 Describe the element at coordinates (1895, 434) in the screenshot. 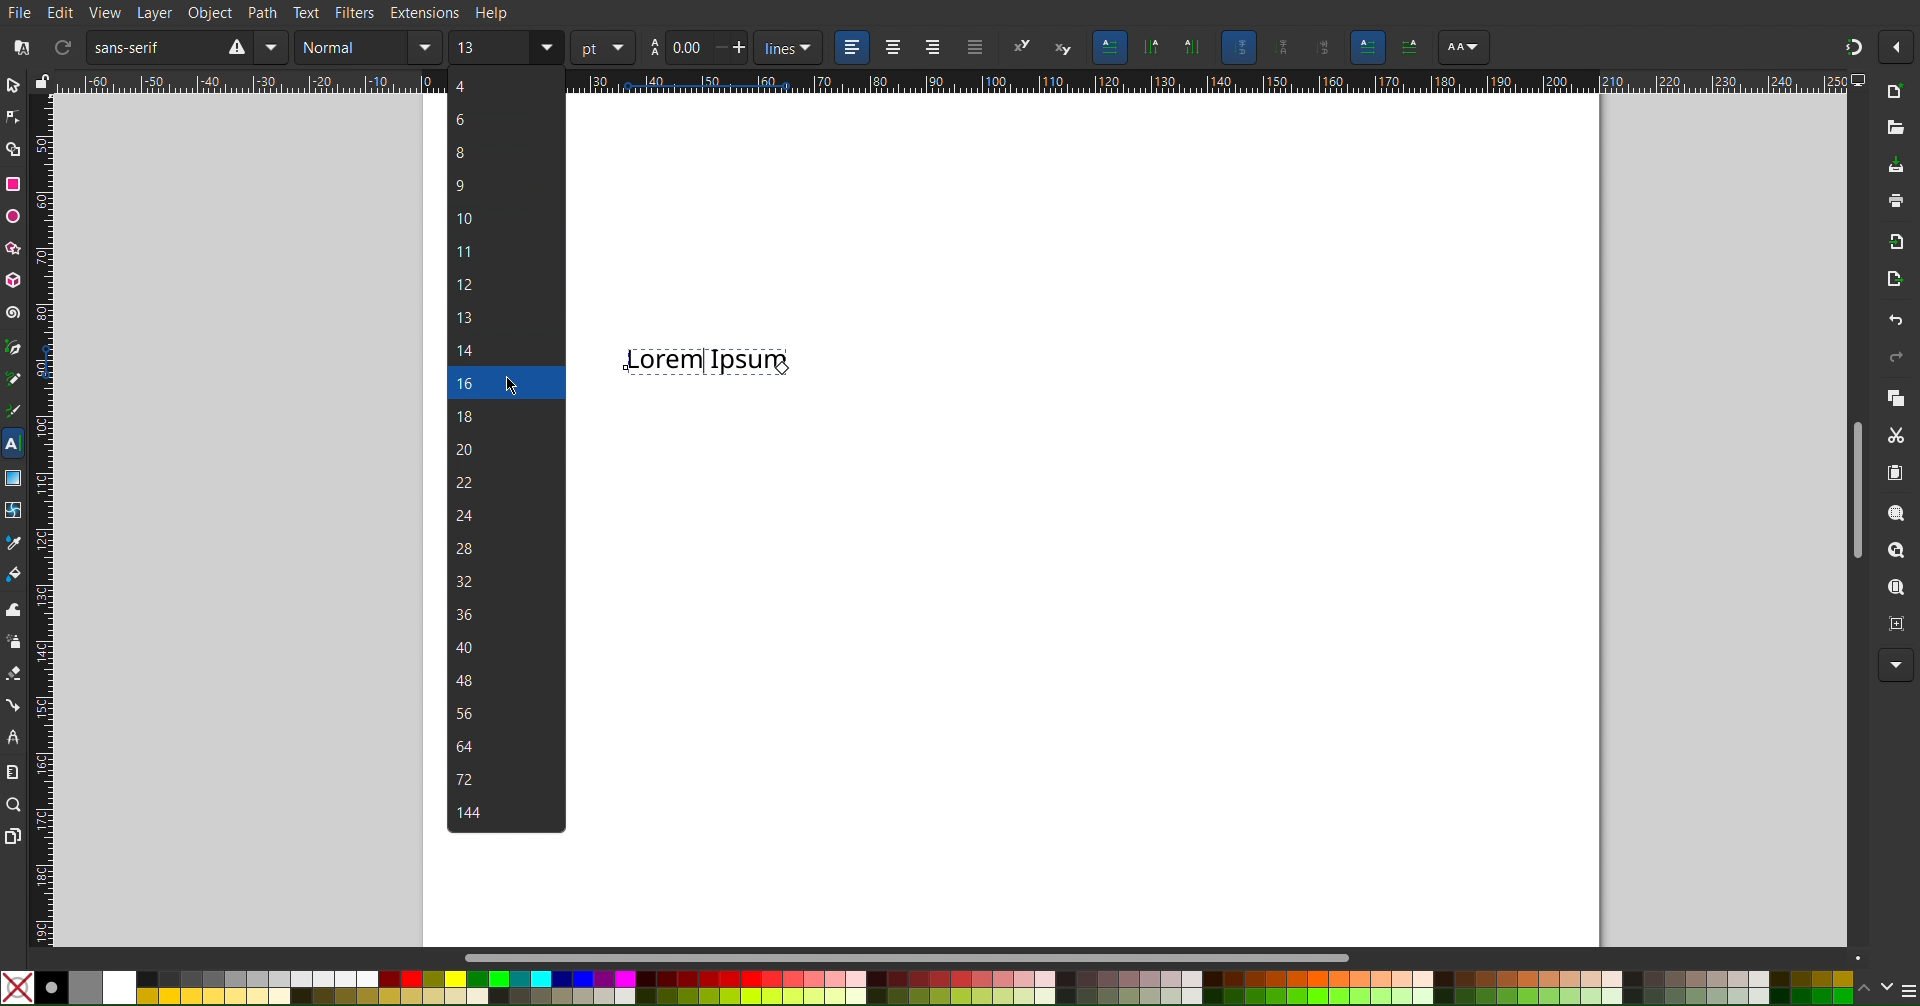

I see `Cut` at that location.